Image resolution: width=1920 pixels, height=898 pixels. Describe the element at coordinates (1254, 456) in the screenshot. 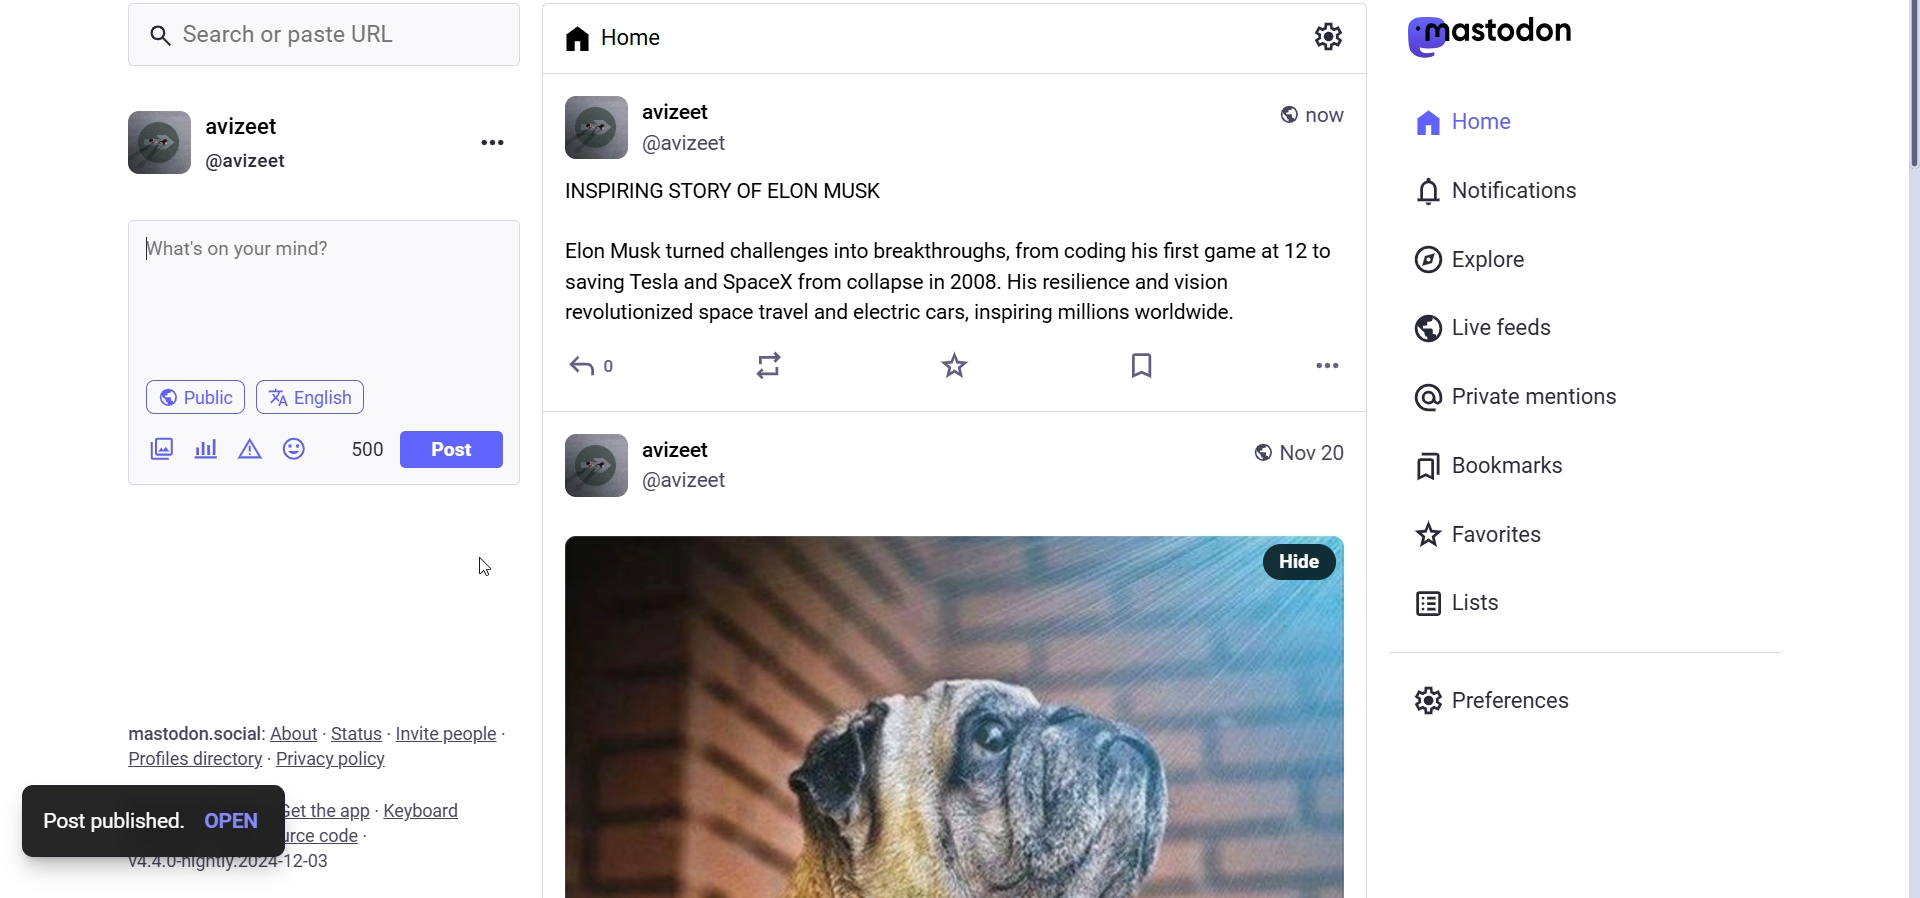

I see `global post` at that location.